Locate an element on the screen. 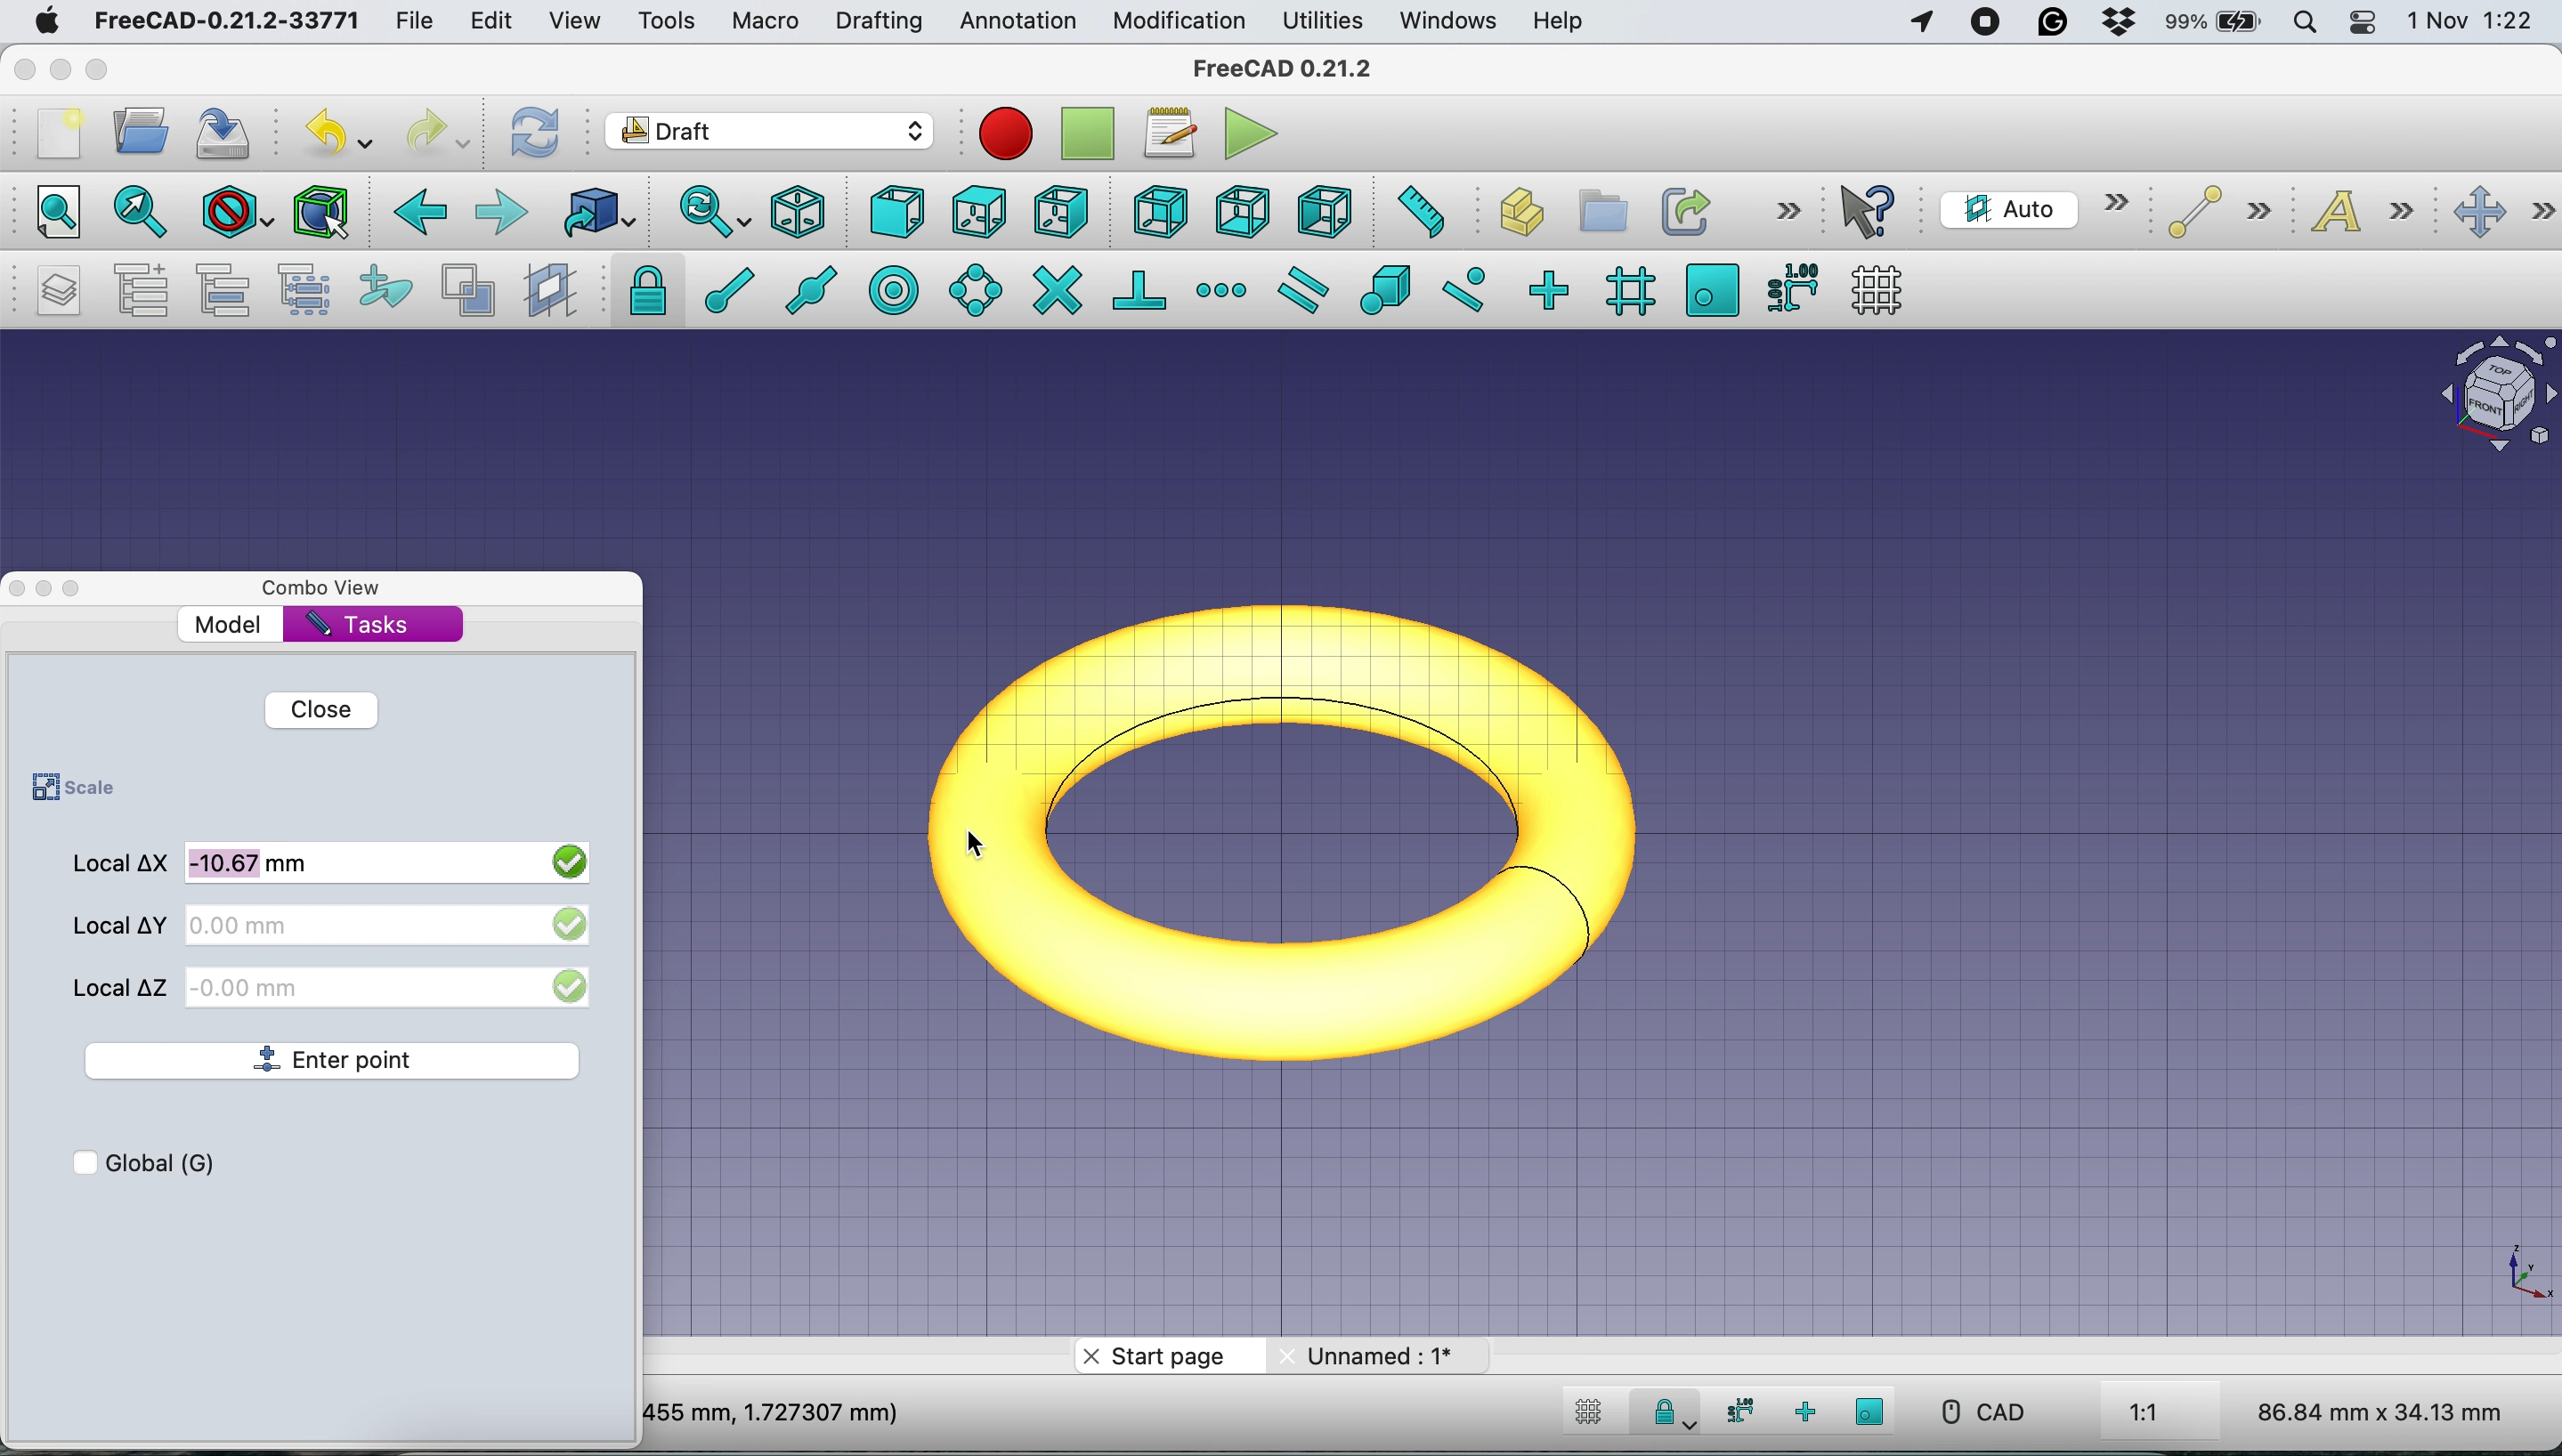 The image size is (2562, 1456). 1:1 is located at coordinates (2167, 1414).